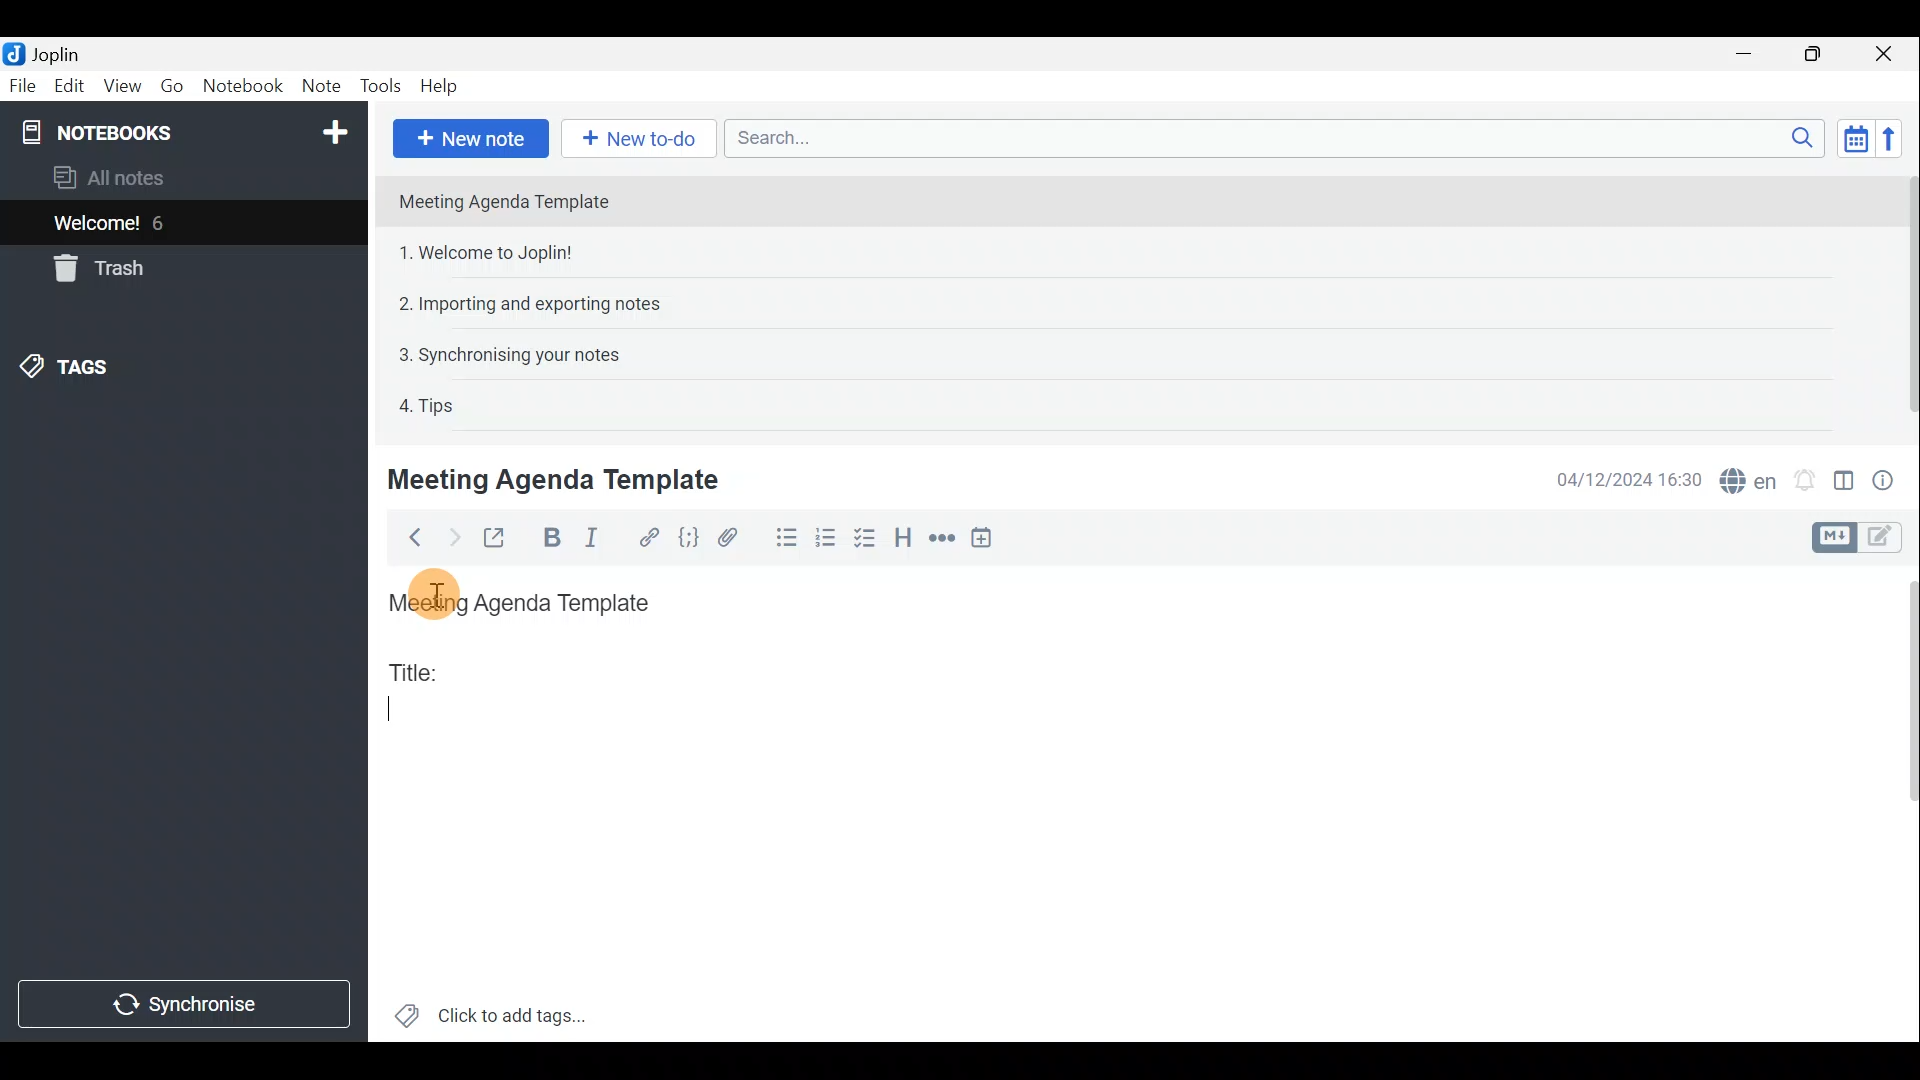 This screenshot has width=1920, height=1080. Describe the element at coordinates (1619, 478) in the screenshot. I see `04/12/2024 16:30` at that location.